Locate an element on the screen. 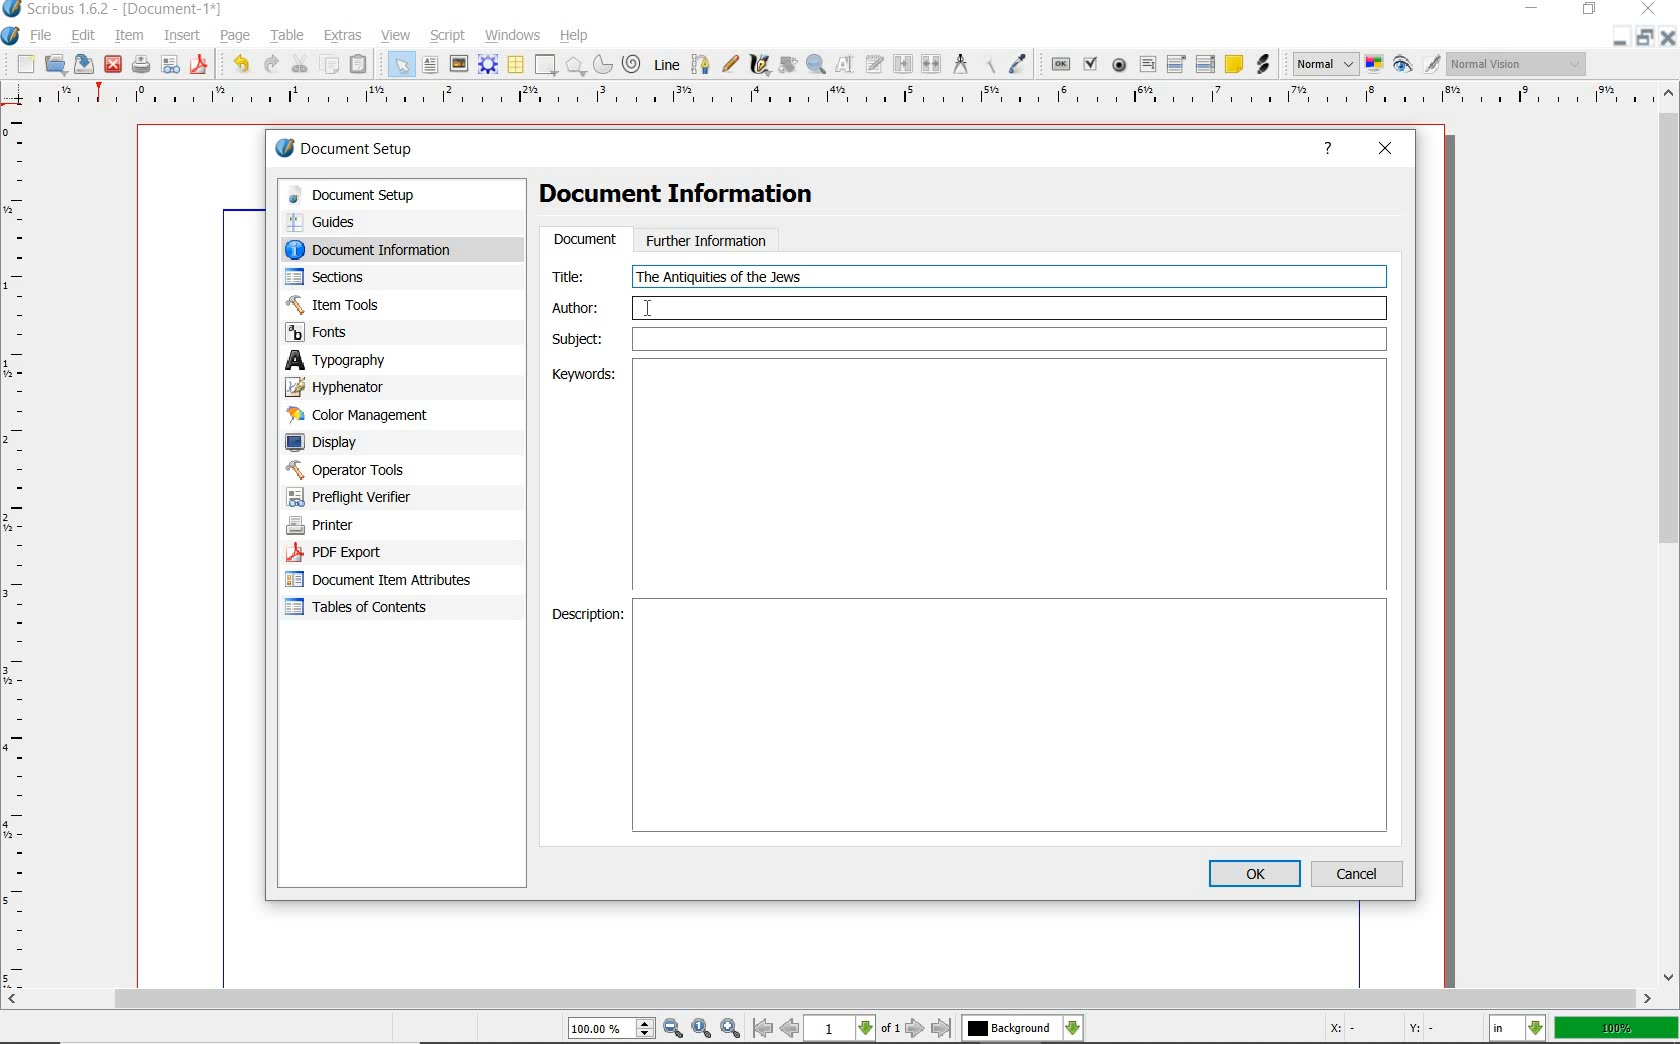  cancel is located at coordinates (1360, 873).